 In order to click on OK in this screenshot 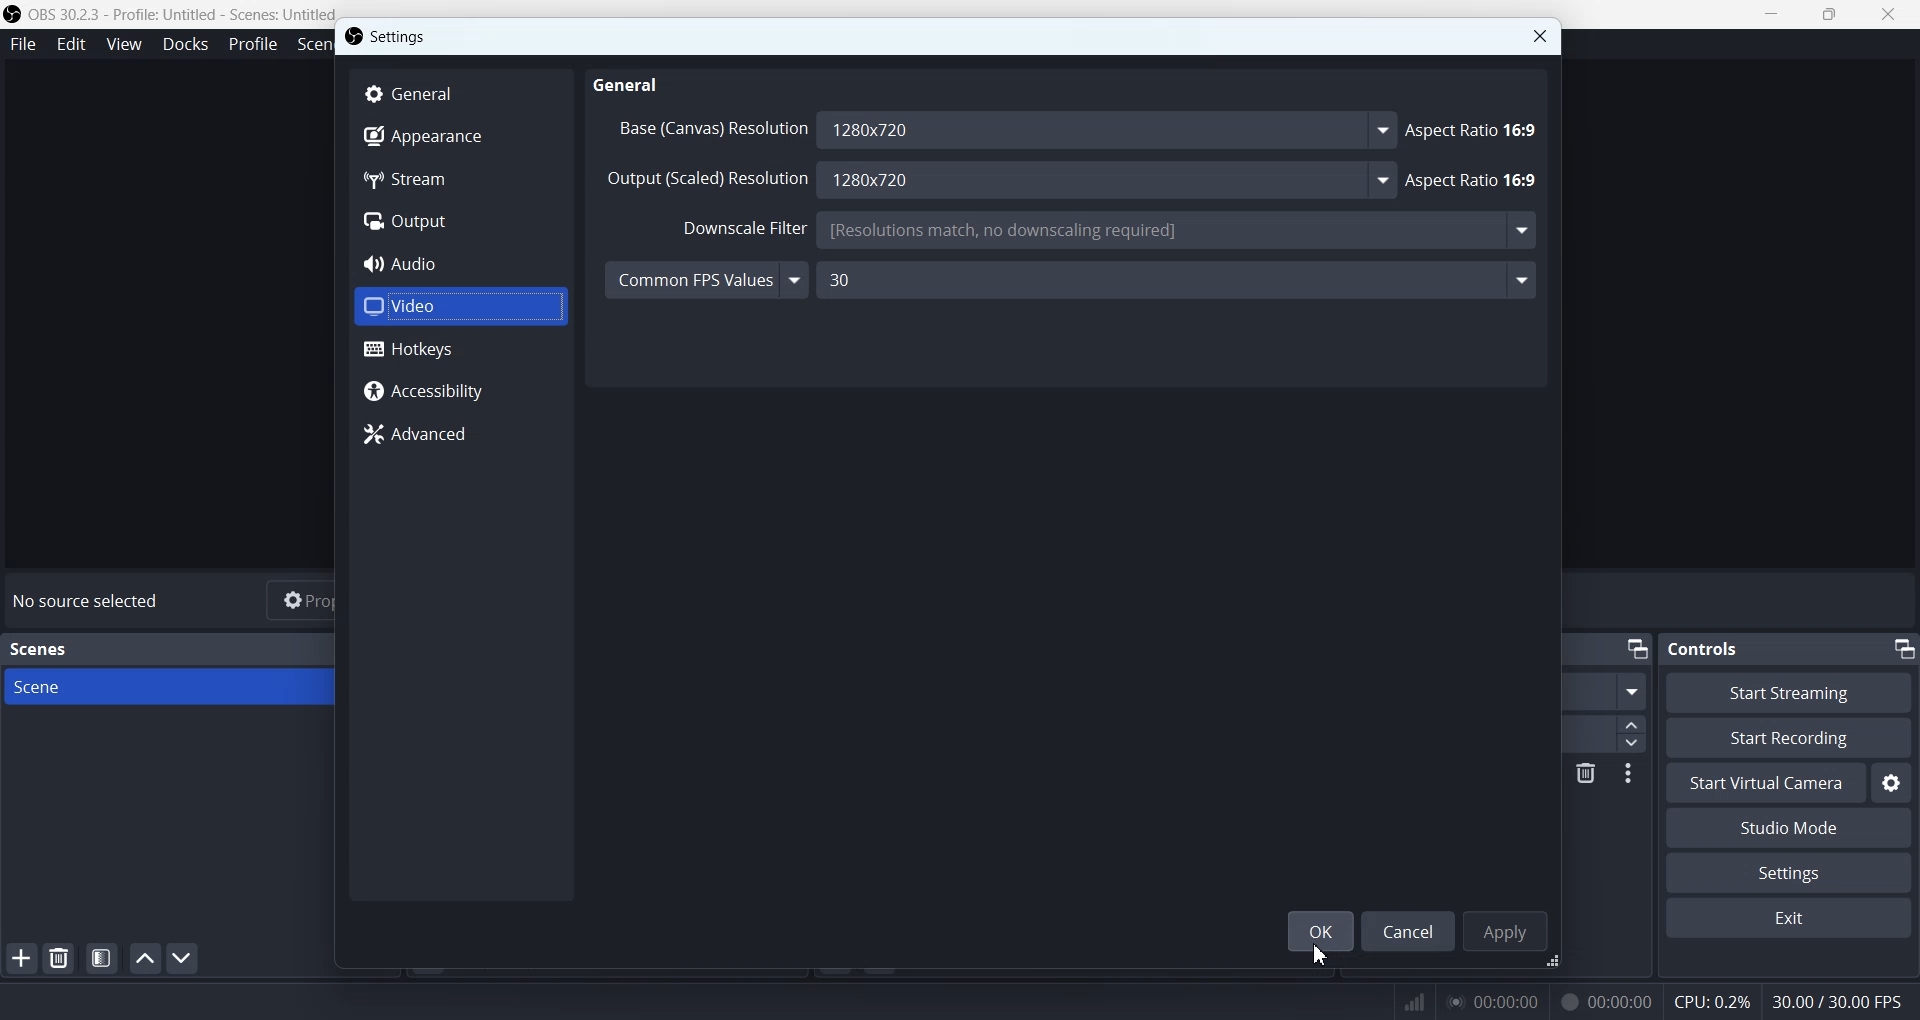, I will do `click(1320, 931)`.